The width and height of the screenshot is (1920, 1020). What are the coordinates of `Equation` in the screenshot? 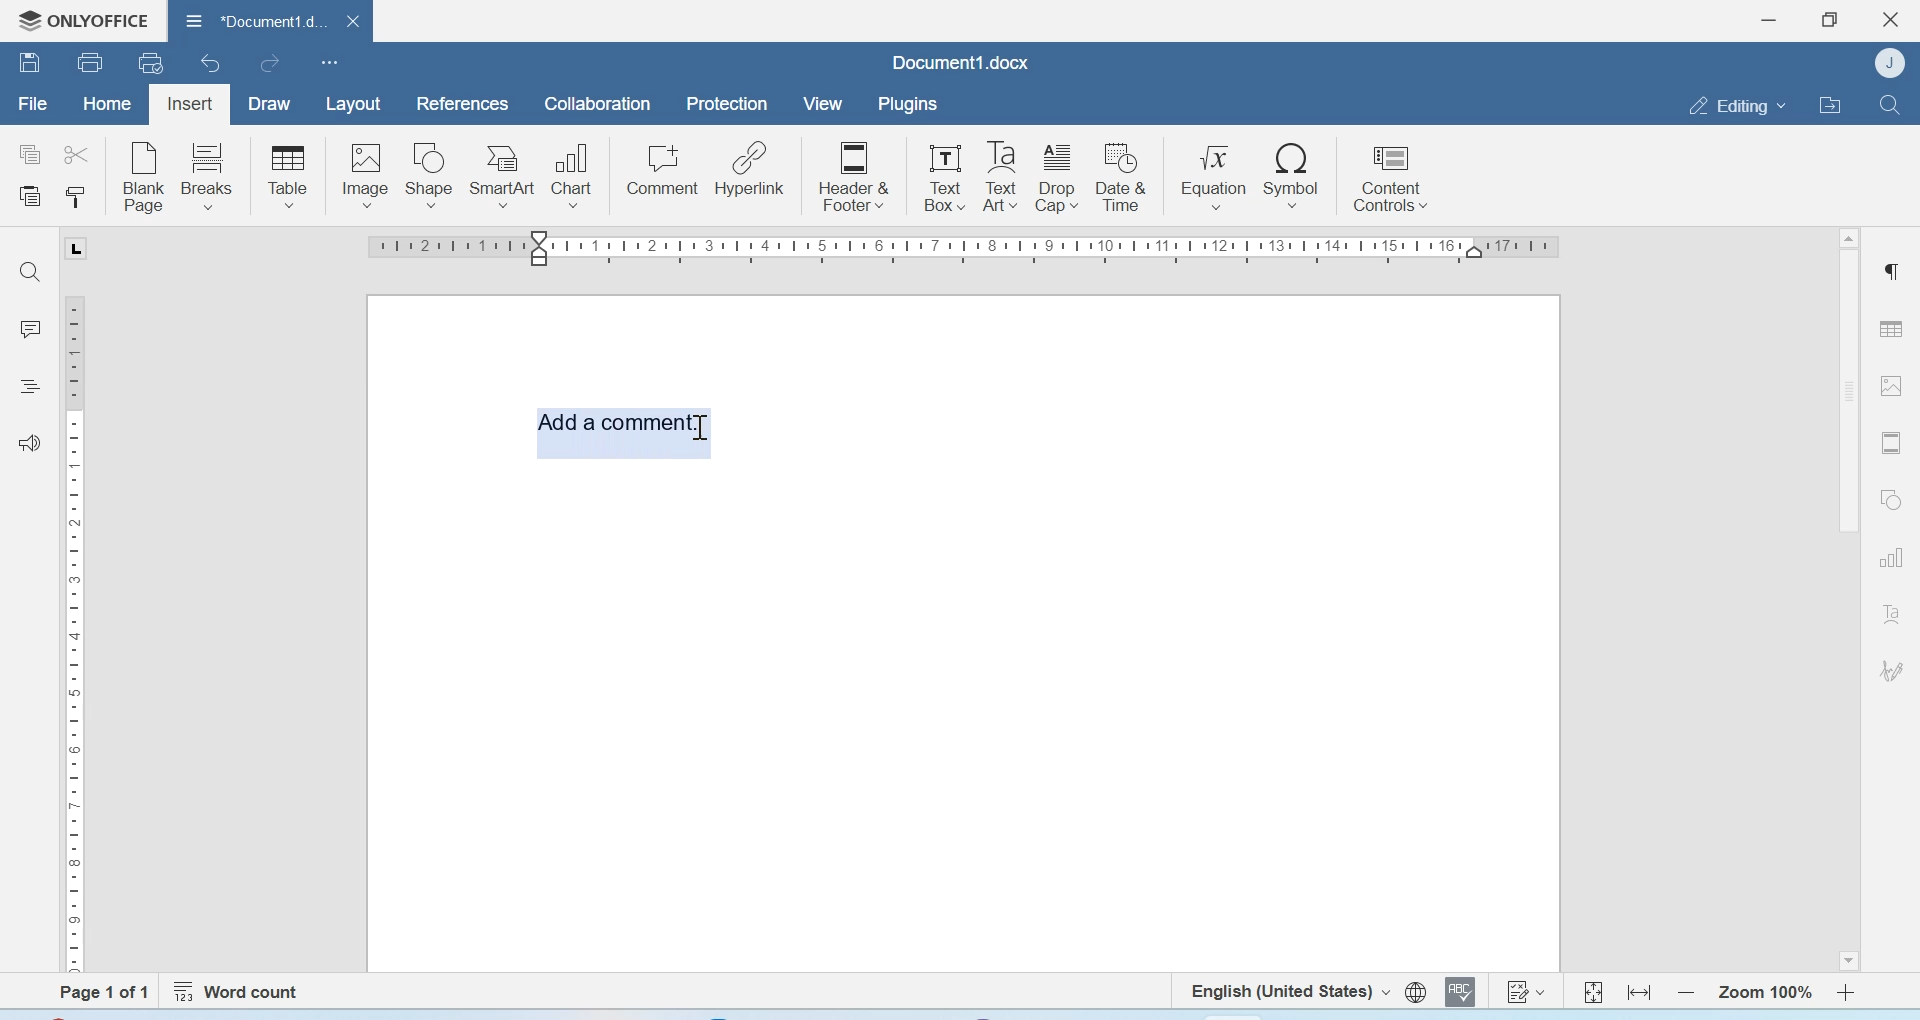 It's located at (1214, 174).